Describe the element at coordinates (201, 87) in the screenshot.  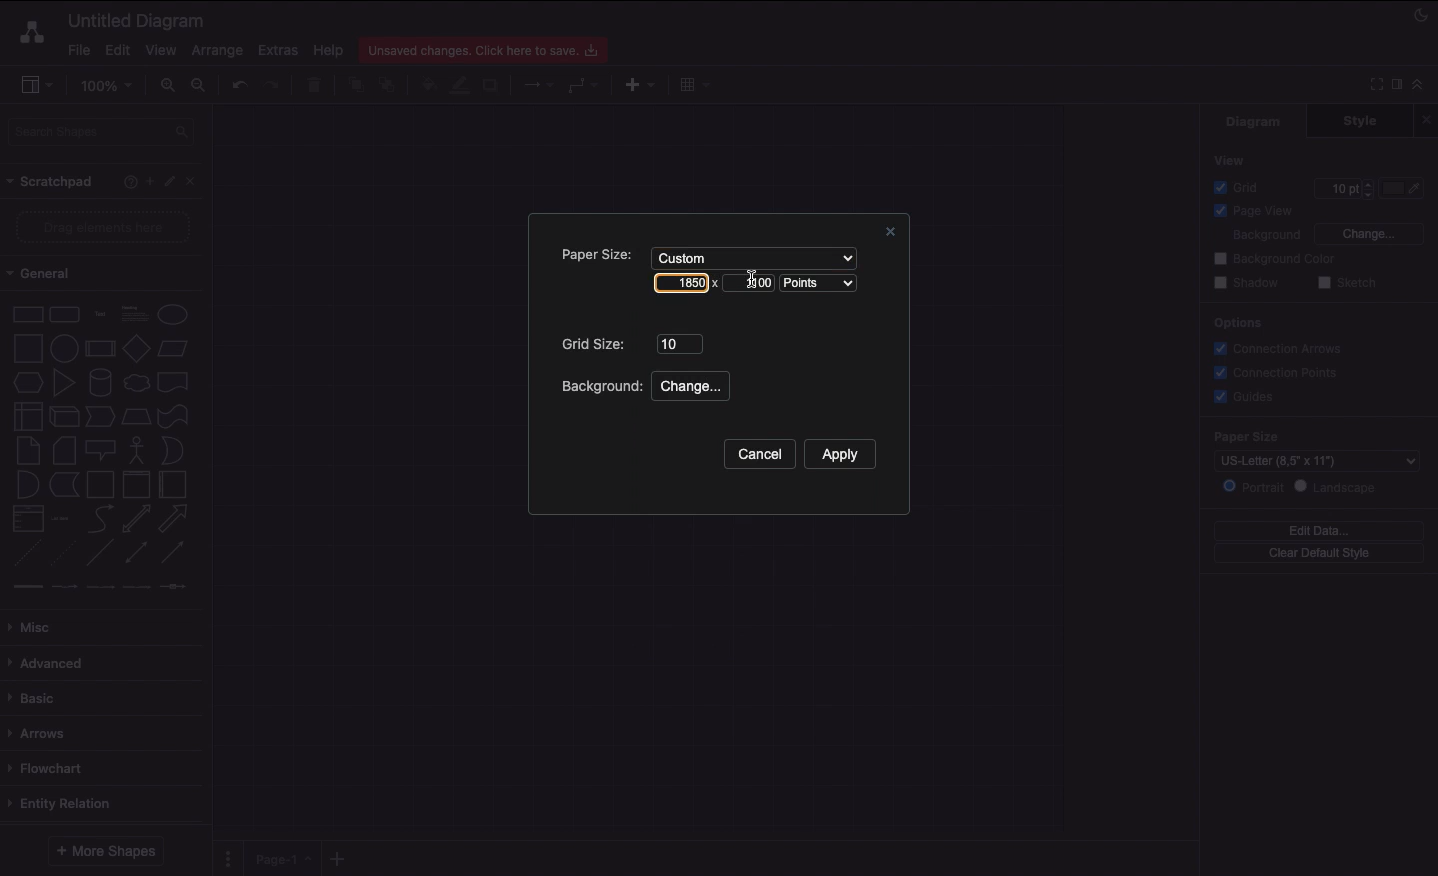
I see `Zoom out` at that location.